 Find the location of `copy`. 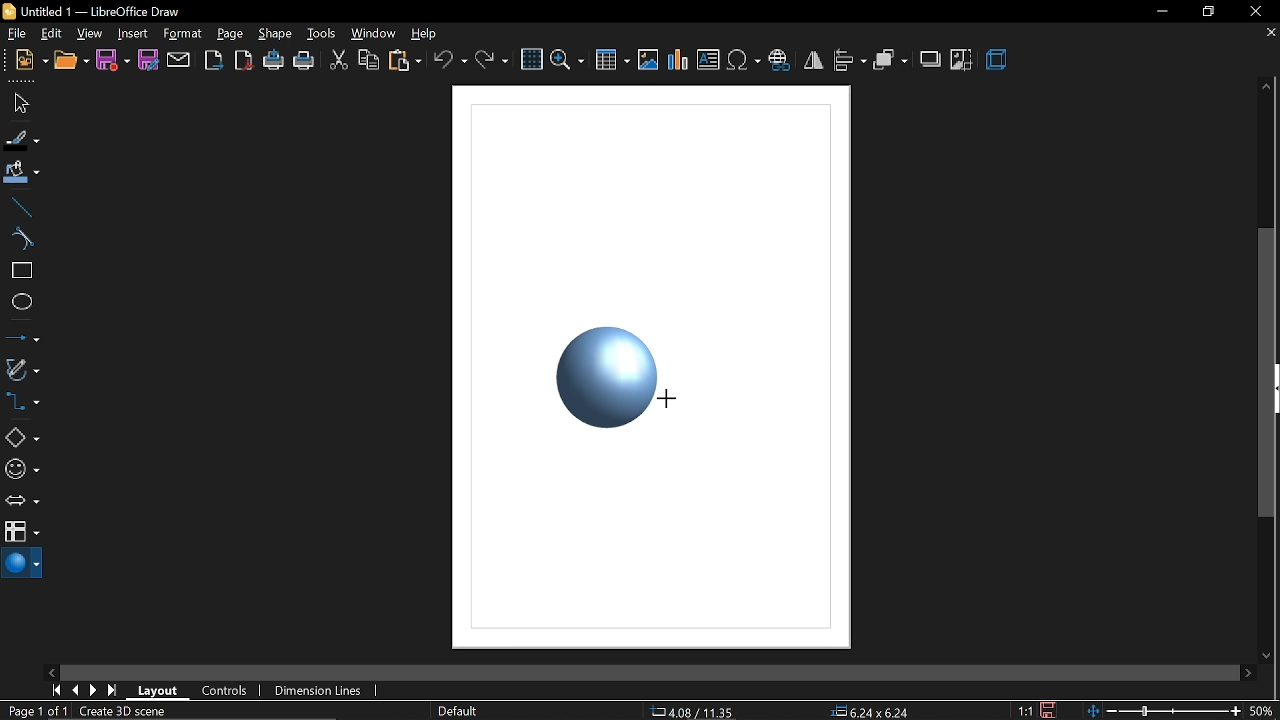

copy is located at coordinates (370, 61).